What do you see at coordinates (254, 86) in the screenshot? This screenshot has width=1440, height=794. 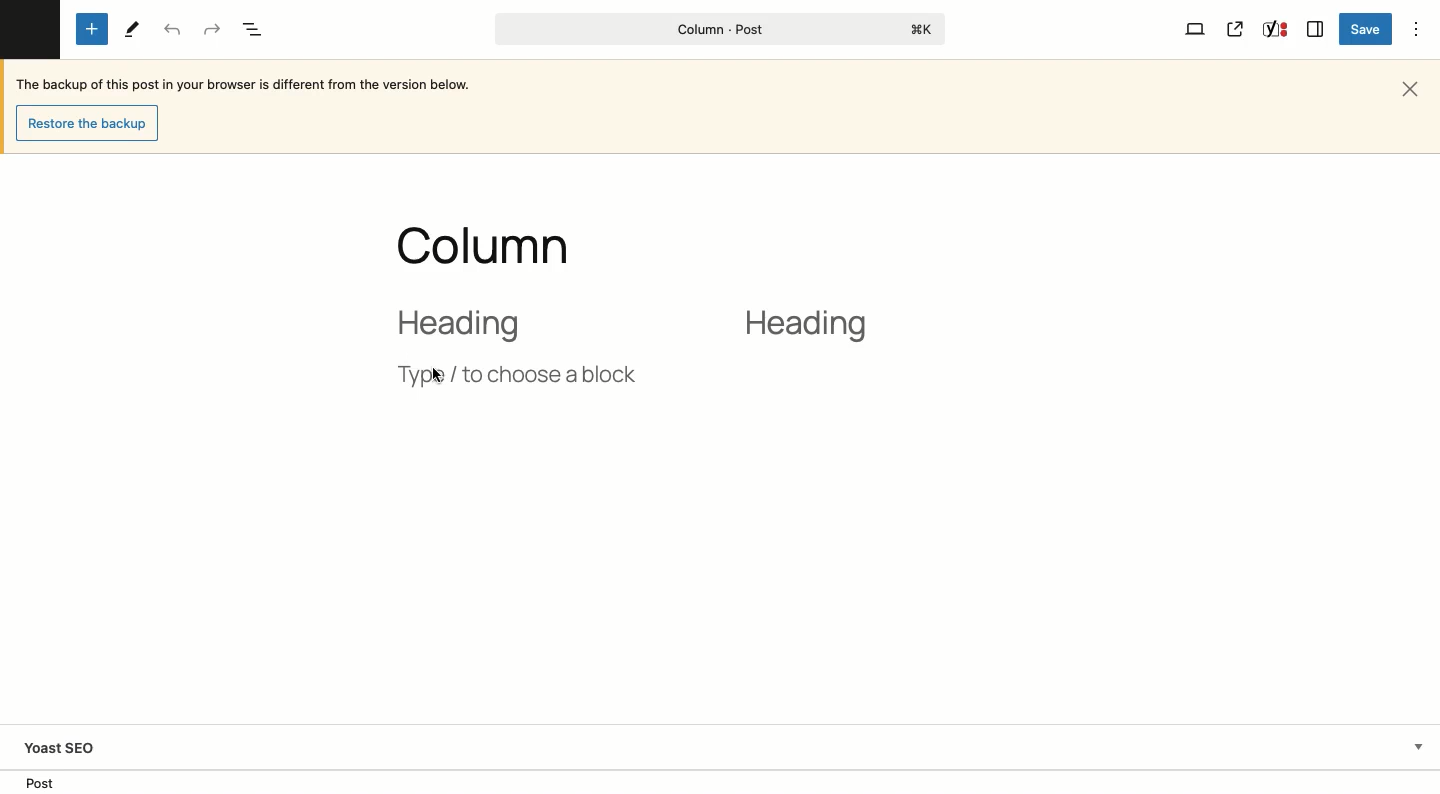 I see `The backup of this post in your browser is different from the version below.` at bounding box center [254, 86].